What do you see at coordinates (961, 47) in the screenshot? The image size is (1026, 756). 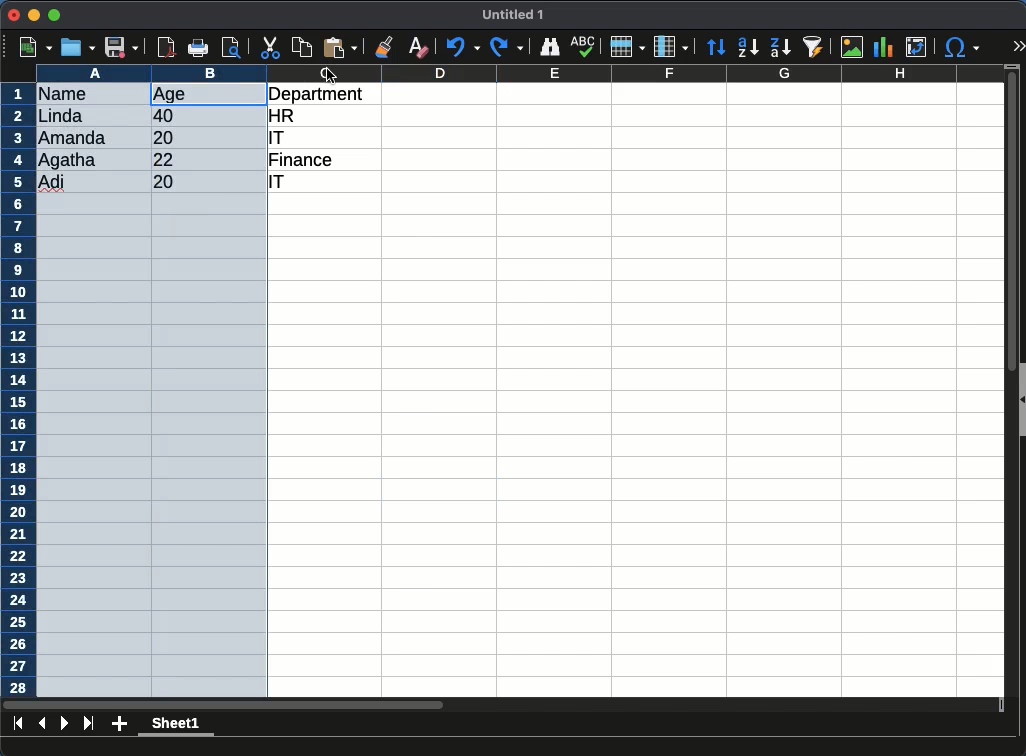 I see `special character` at bounding box center [961, 47].